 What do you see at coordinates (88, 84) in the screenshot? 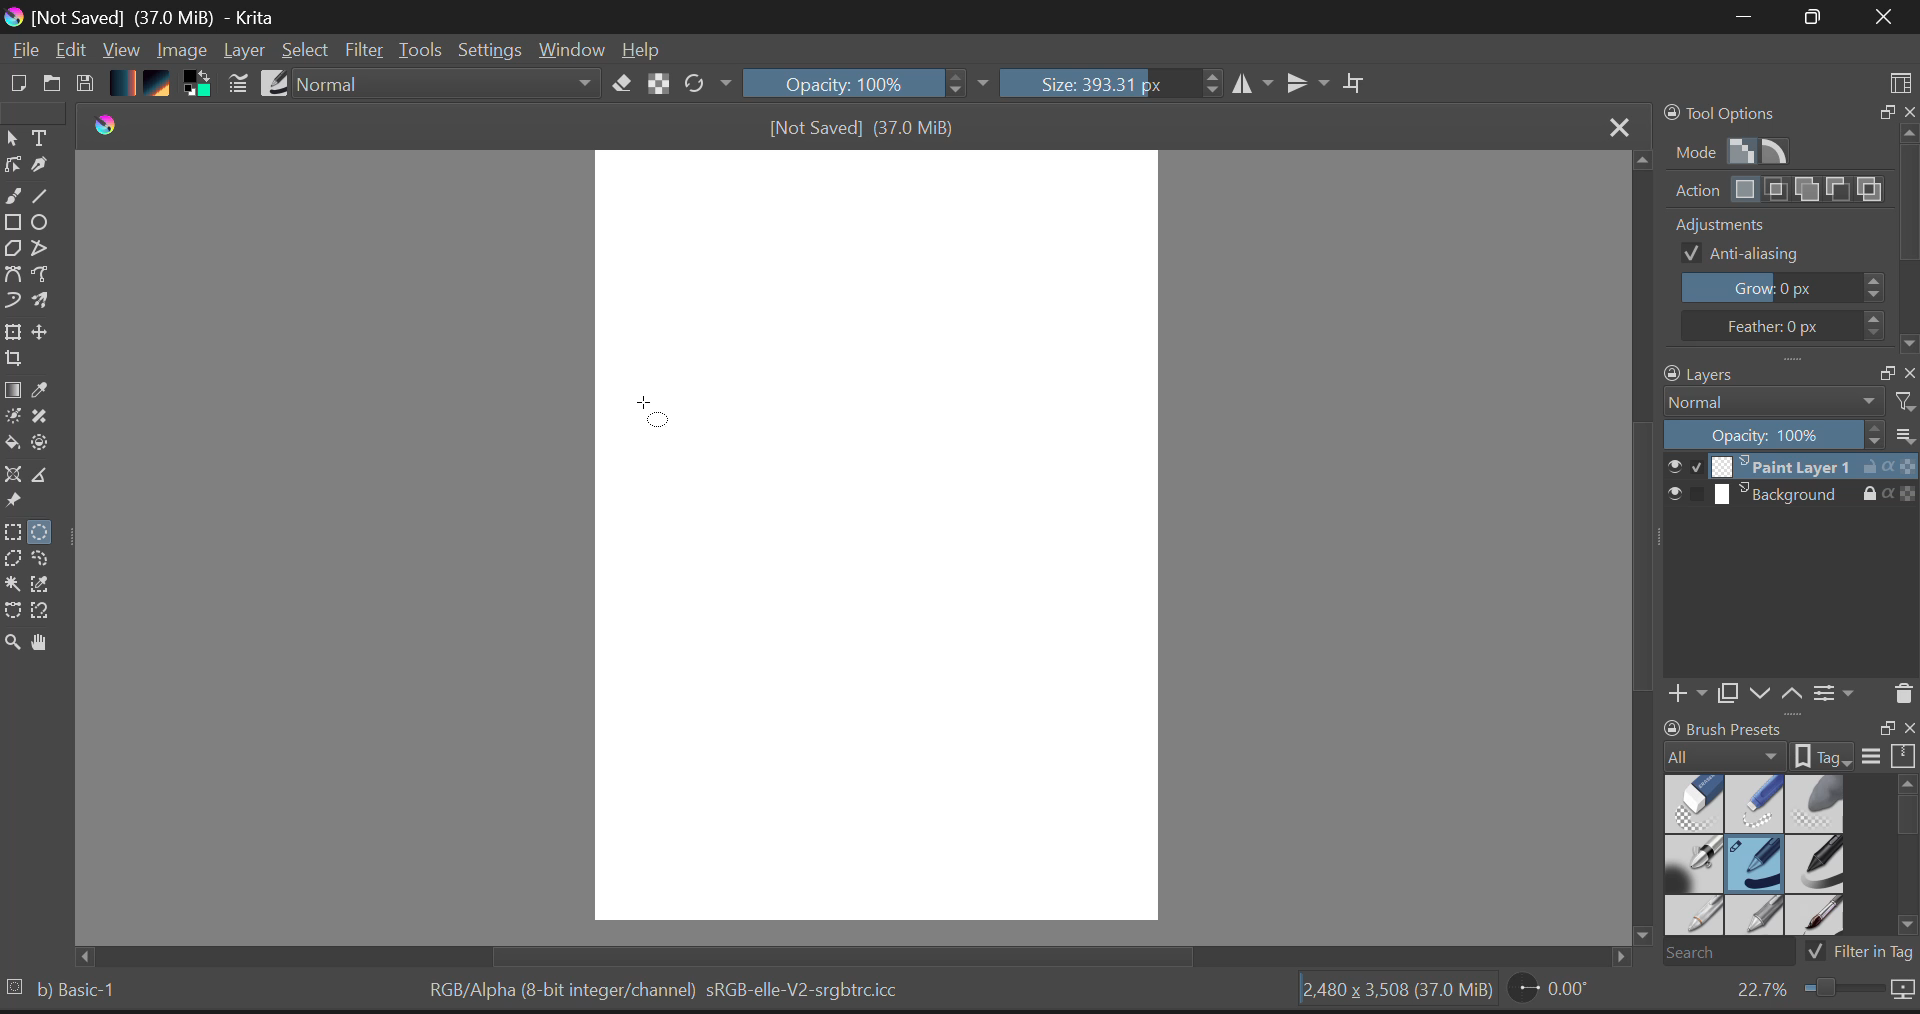
I see `Save` at bounding box center [88, 84].